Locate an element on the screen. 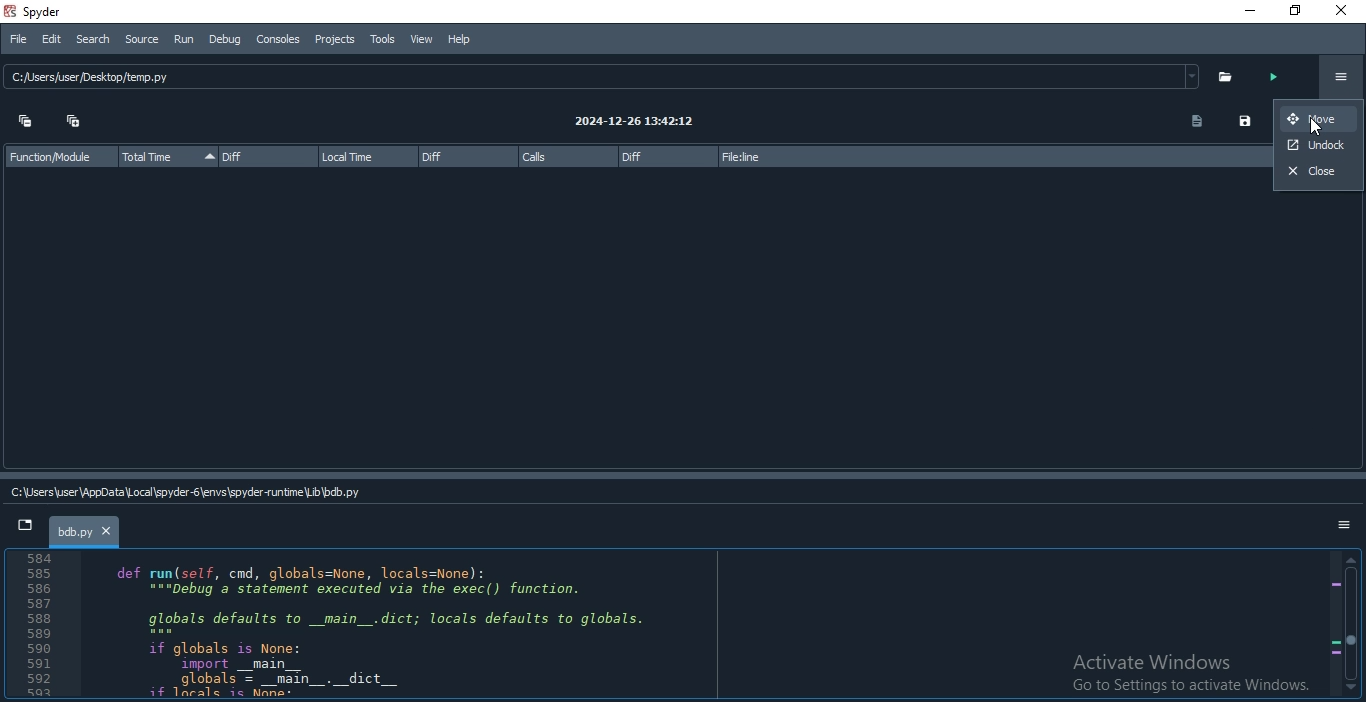  Expand is located at coordinates (74, 126).